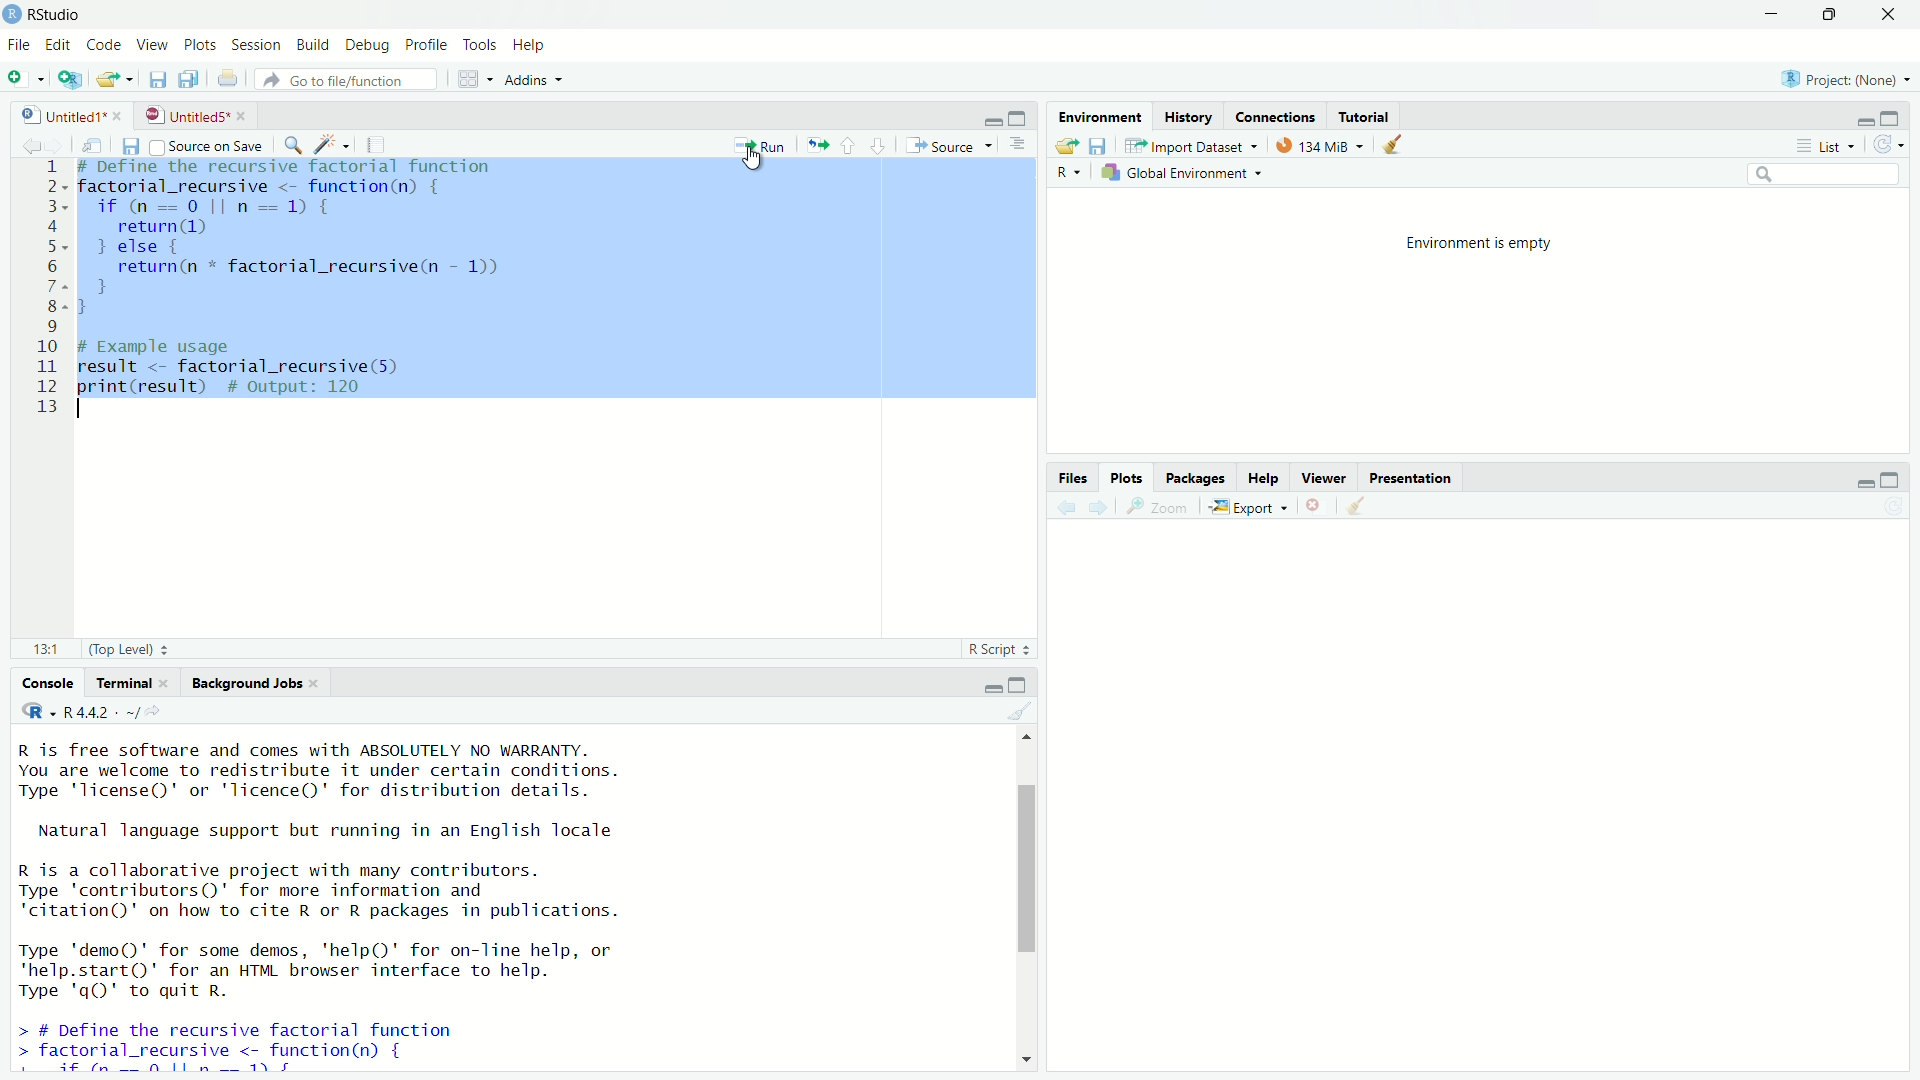 This screenshot has width=1920, height=1080. What do you see at coordinates (47, 646) in the screenshot?
I see `13:1` at bounding box center [47, 646].